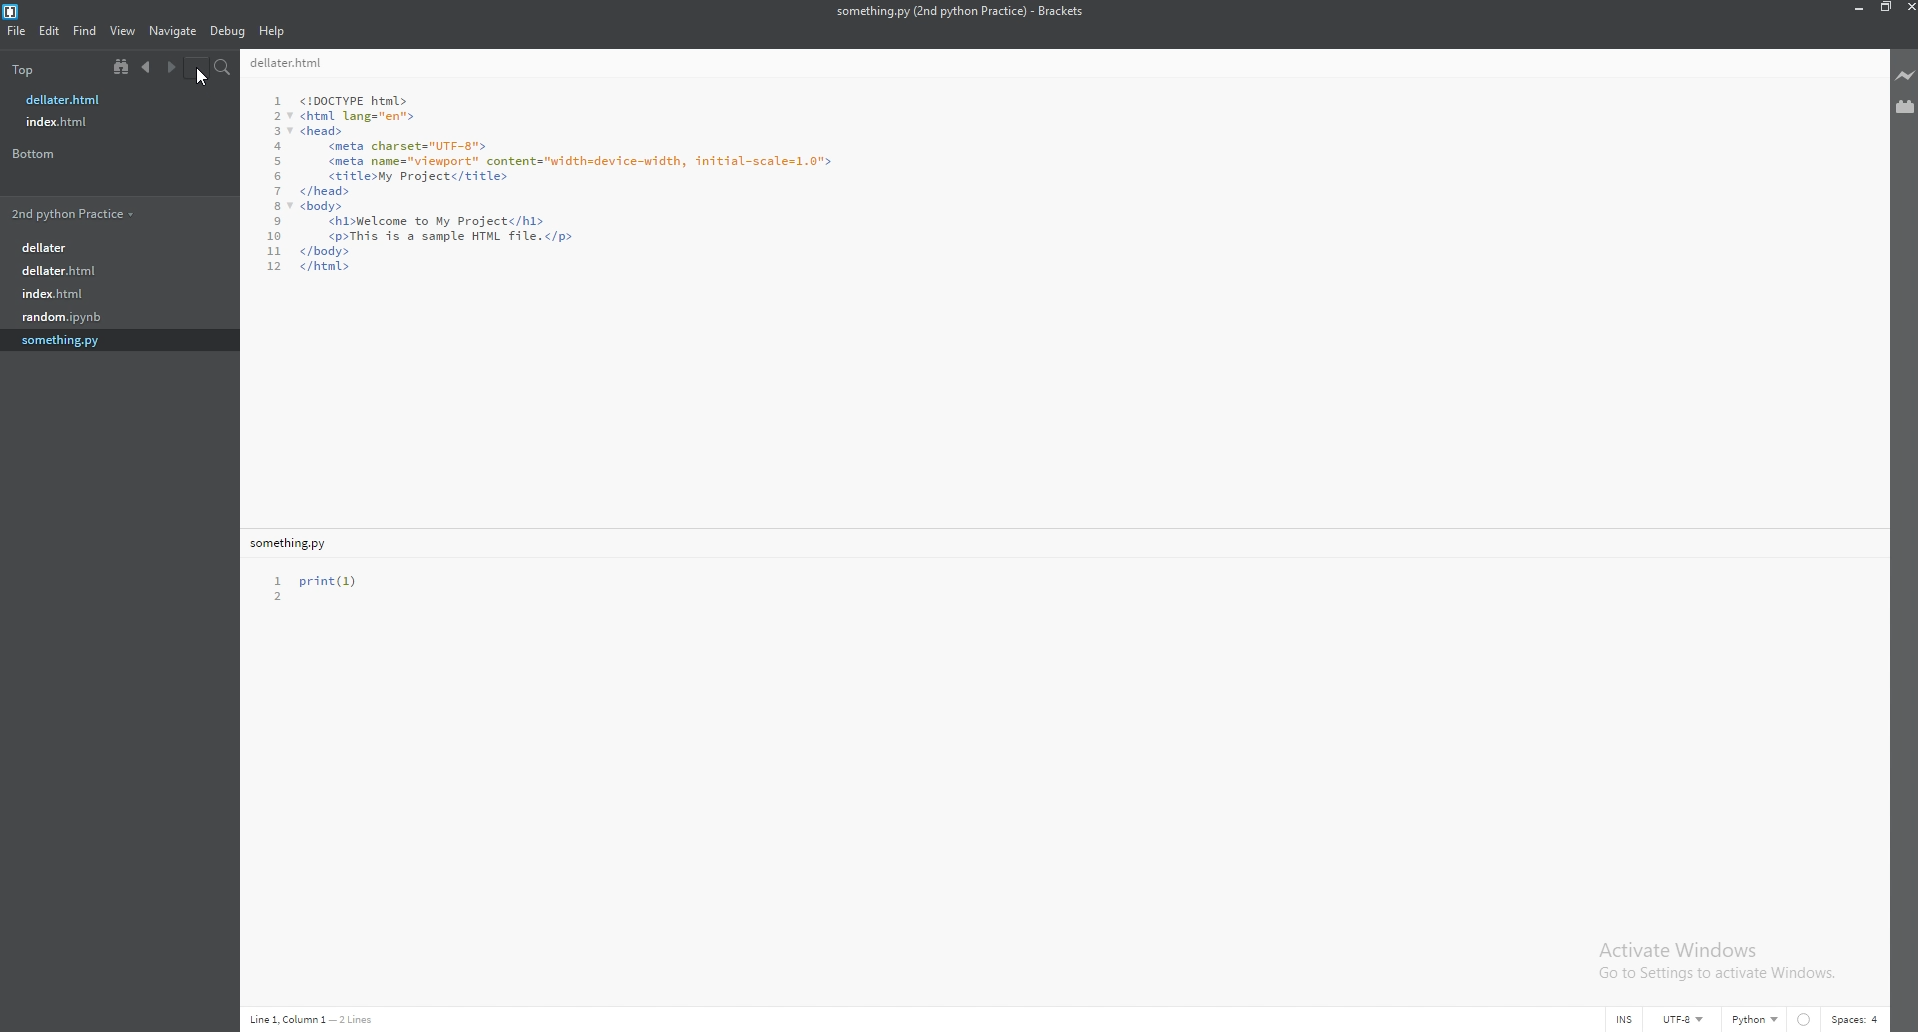 The image size is (1918, 1032). Describe the element at coordinates (117, 272) in the screenshot. I see `file` at that location.